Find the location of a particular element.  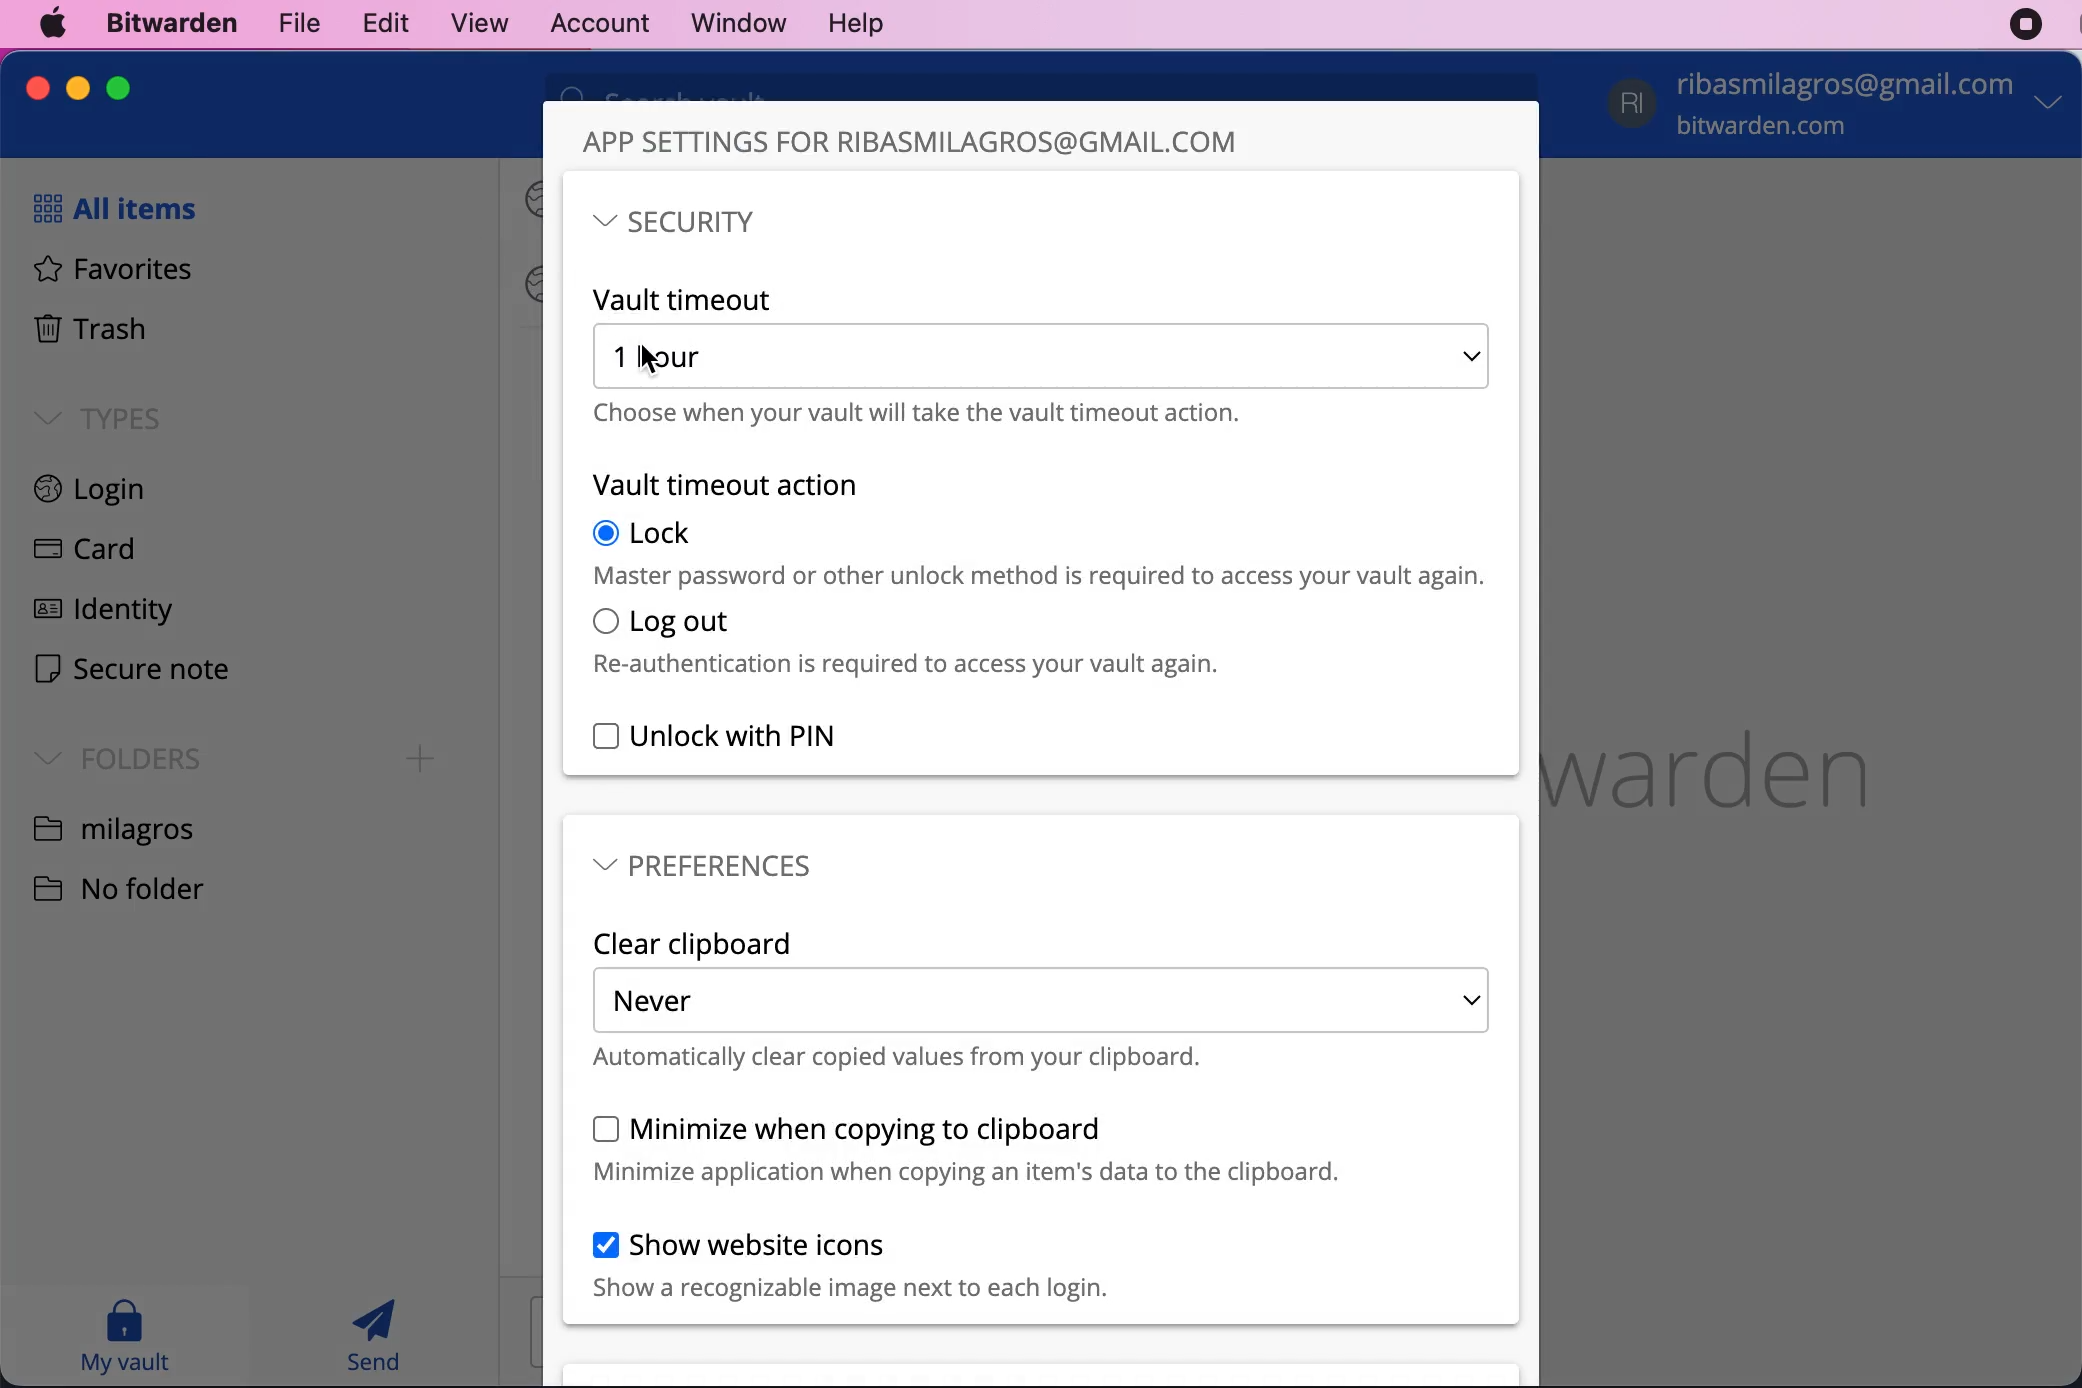

app settings is located at coordinates (912, 142).